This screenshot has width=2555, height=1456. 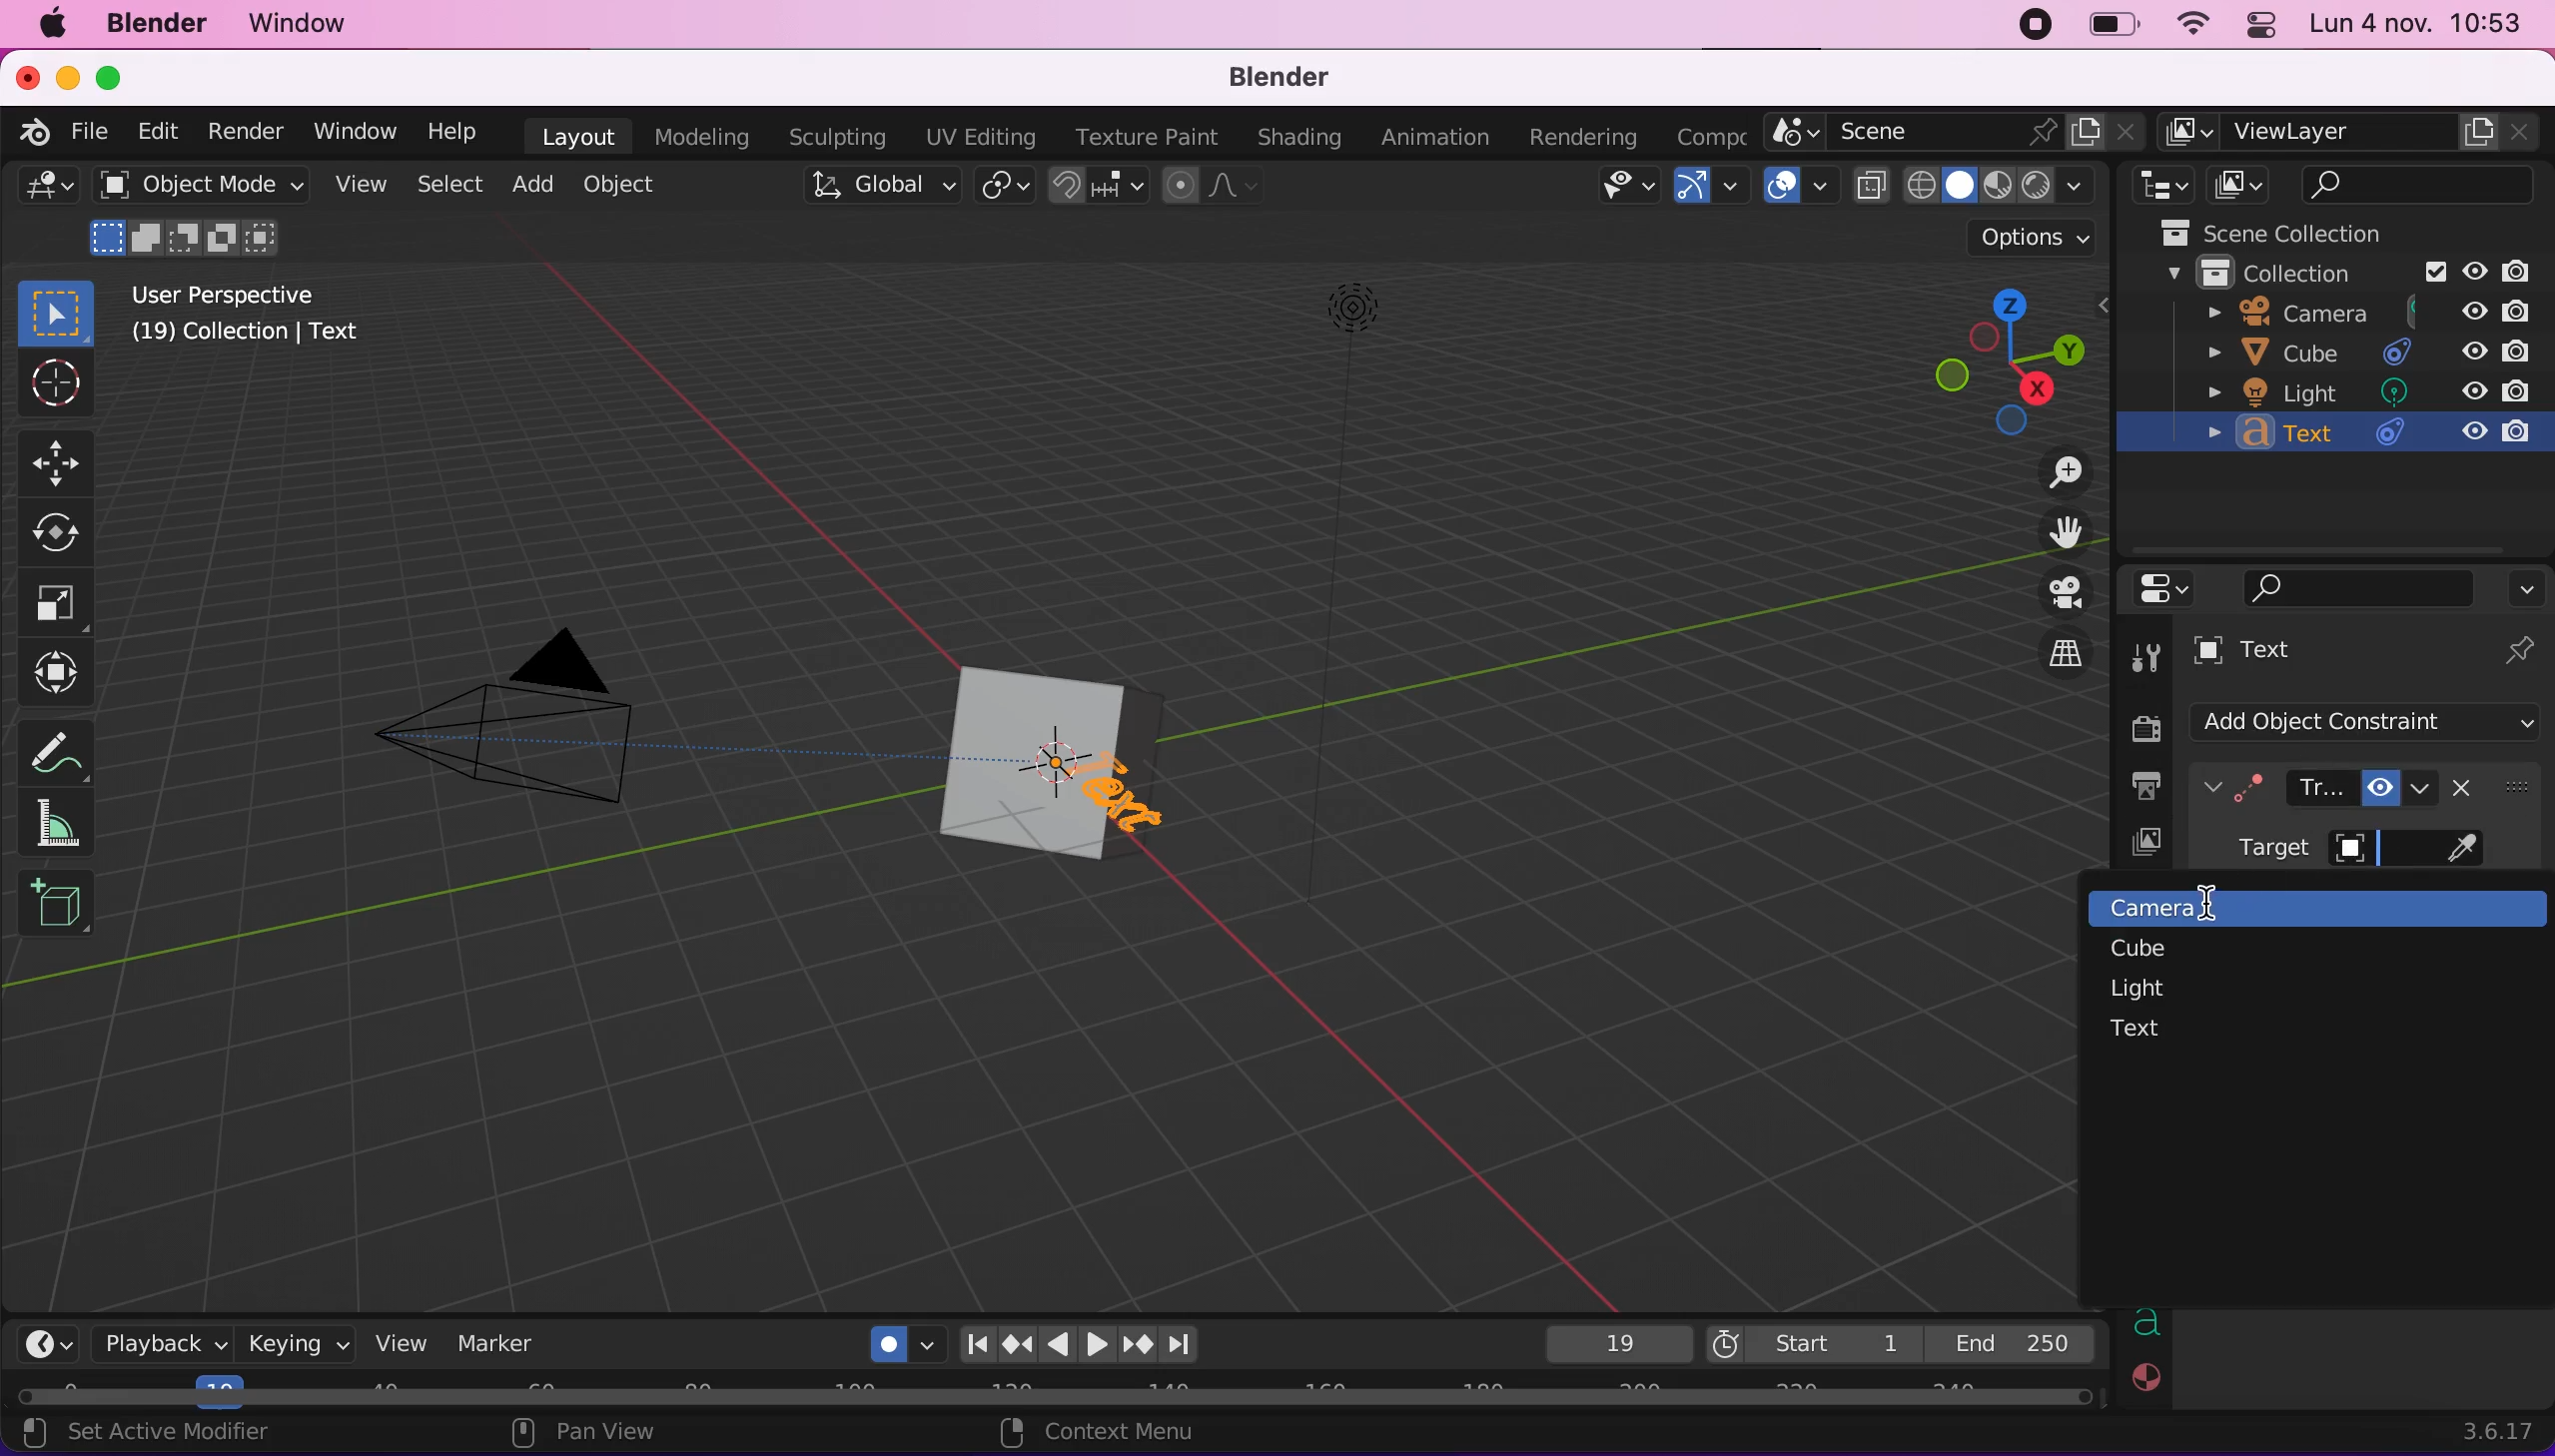 I want to click on render, so click(x=248, y=132).